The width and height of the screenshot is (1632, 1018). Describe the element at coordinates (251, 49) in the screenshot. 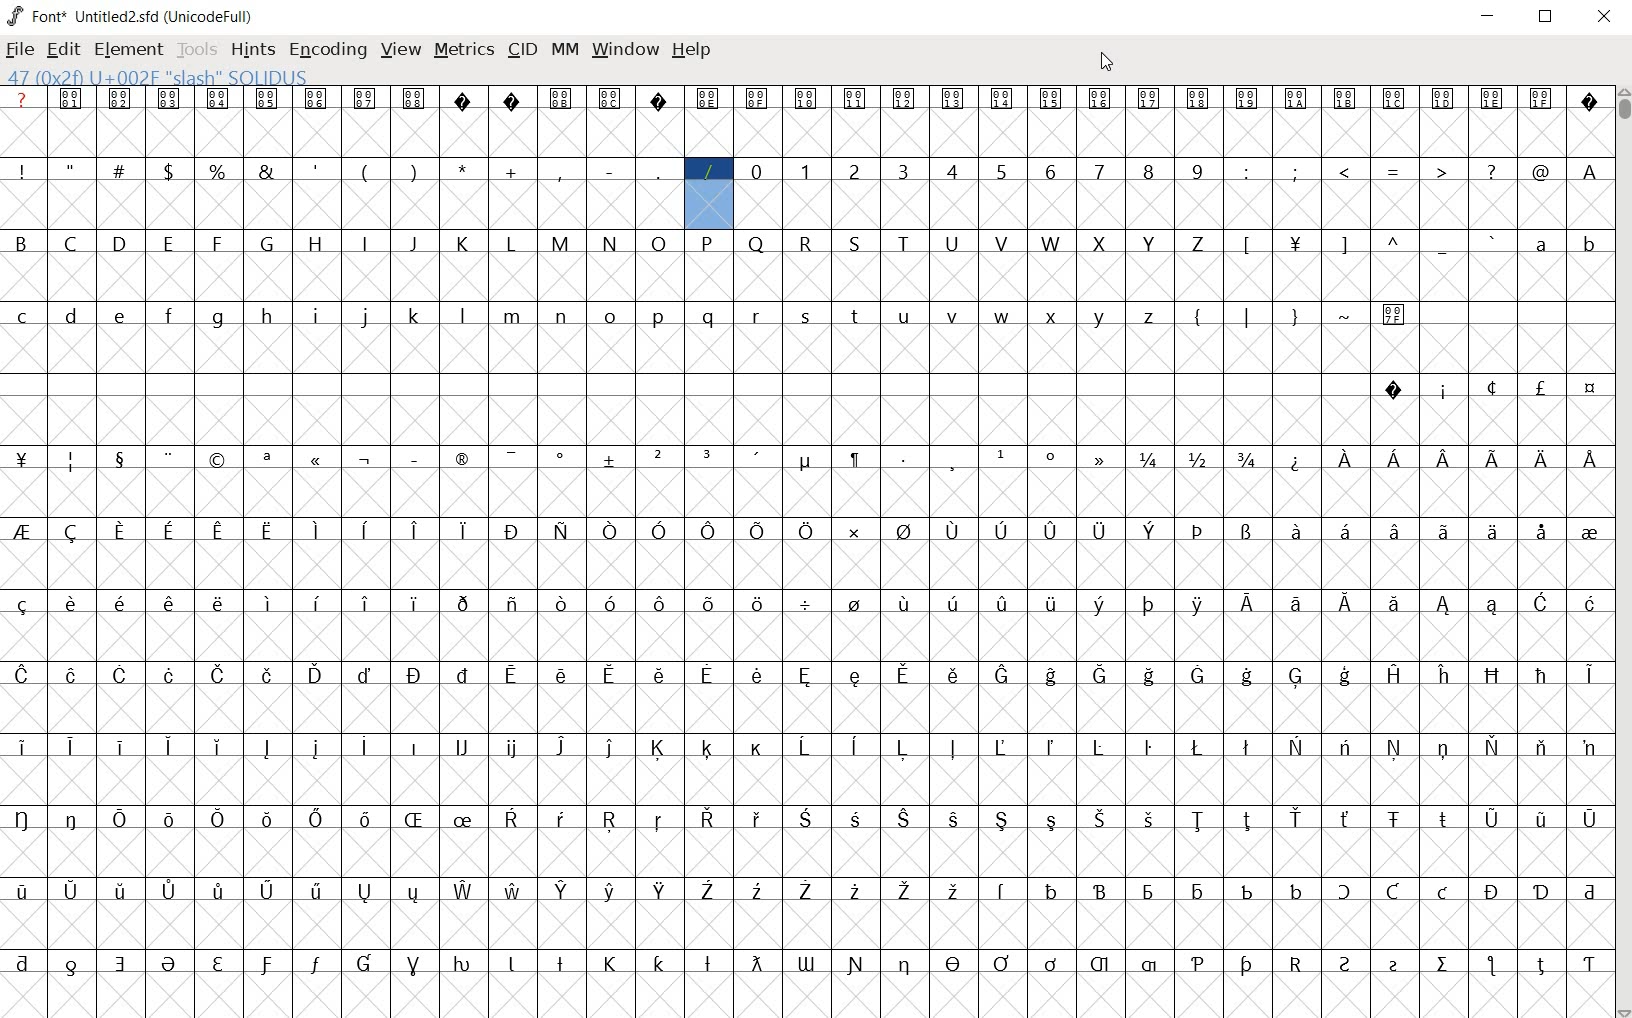

I see `HINTS` at that location.